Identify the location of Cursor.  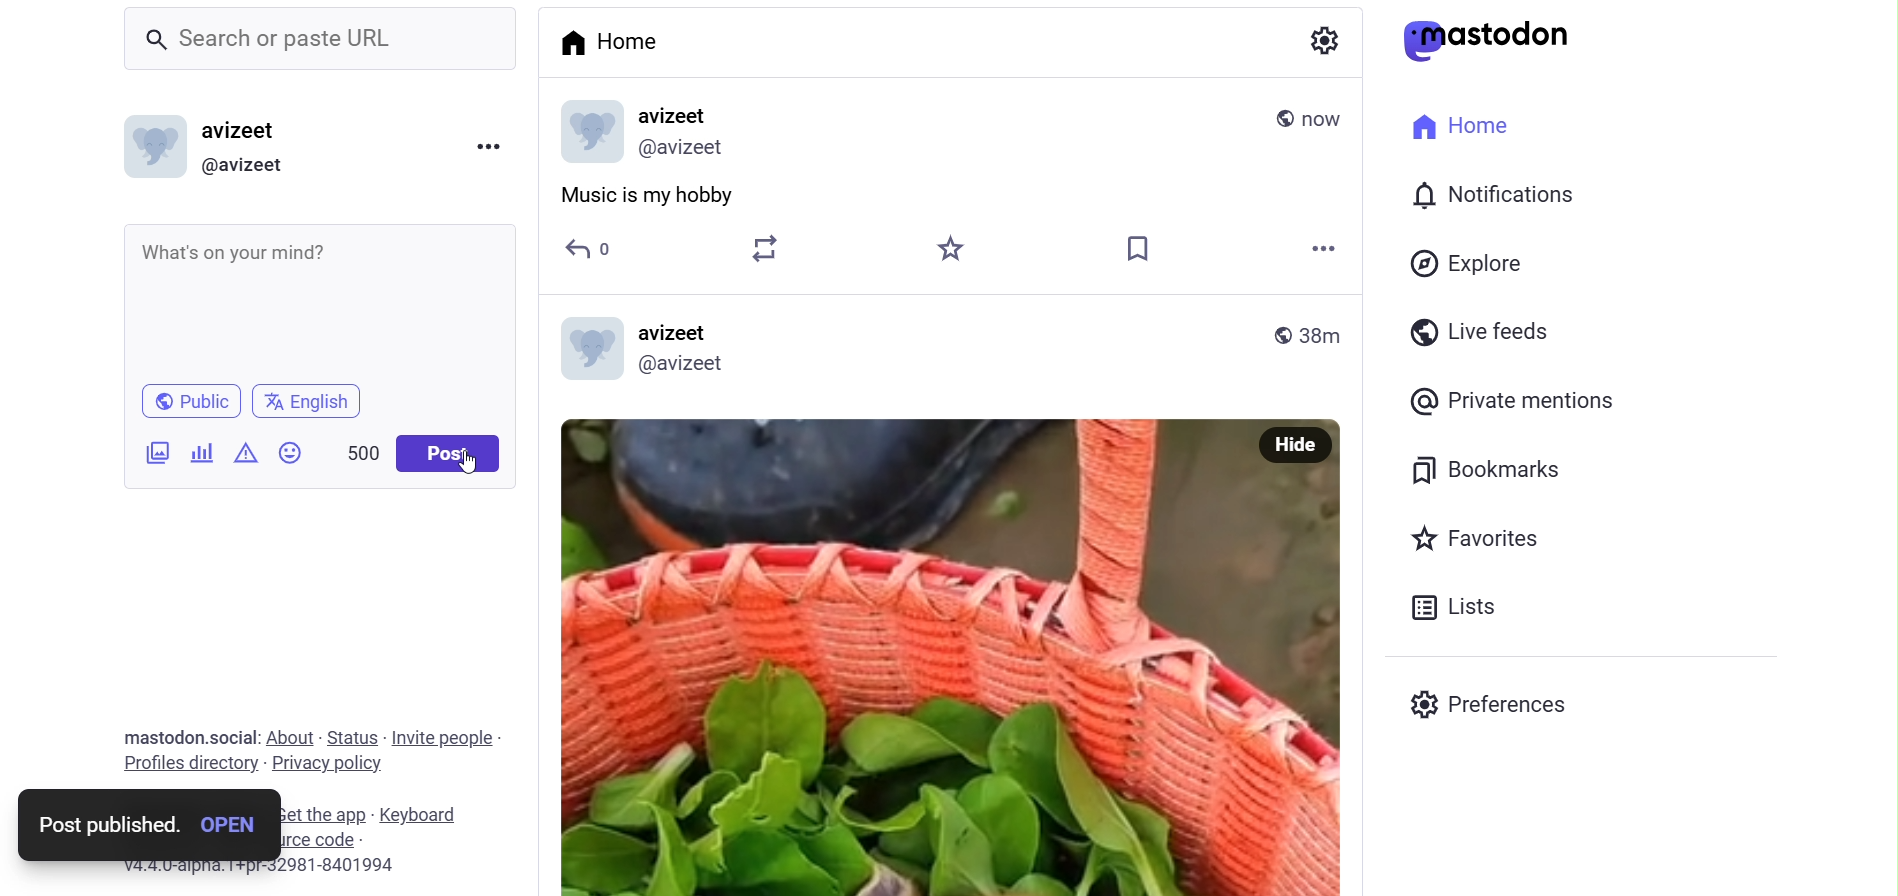
(470, 463).